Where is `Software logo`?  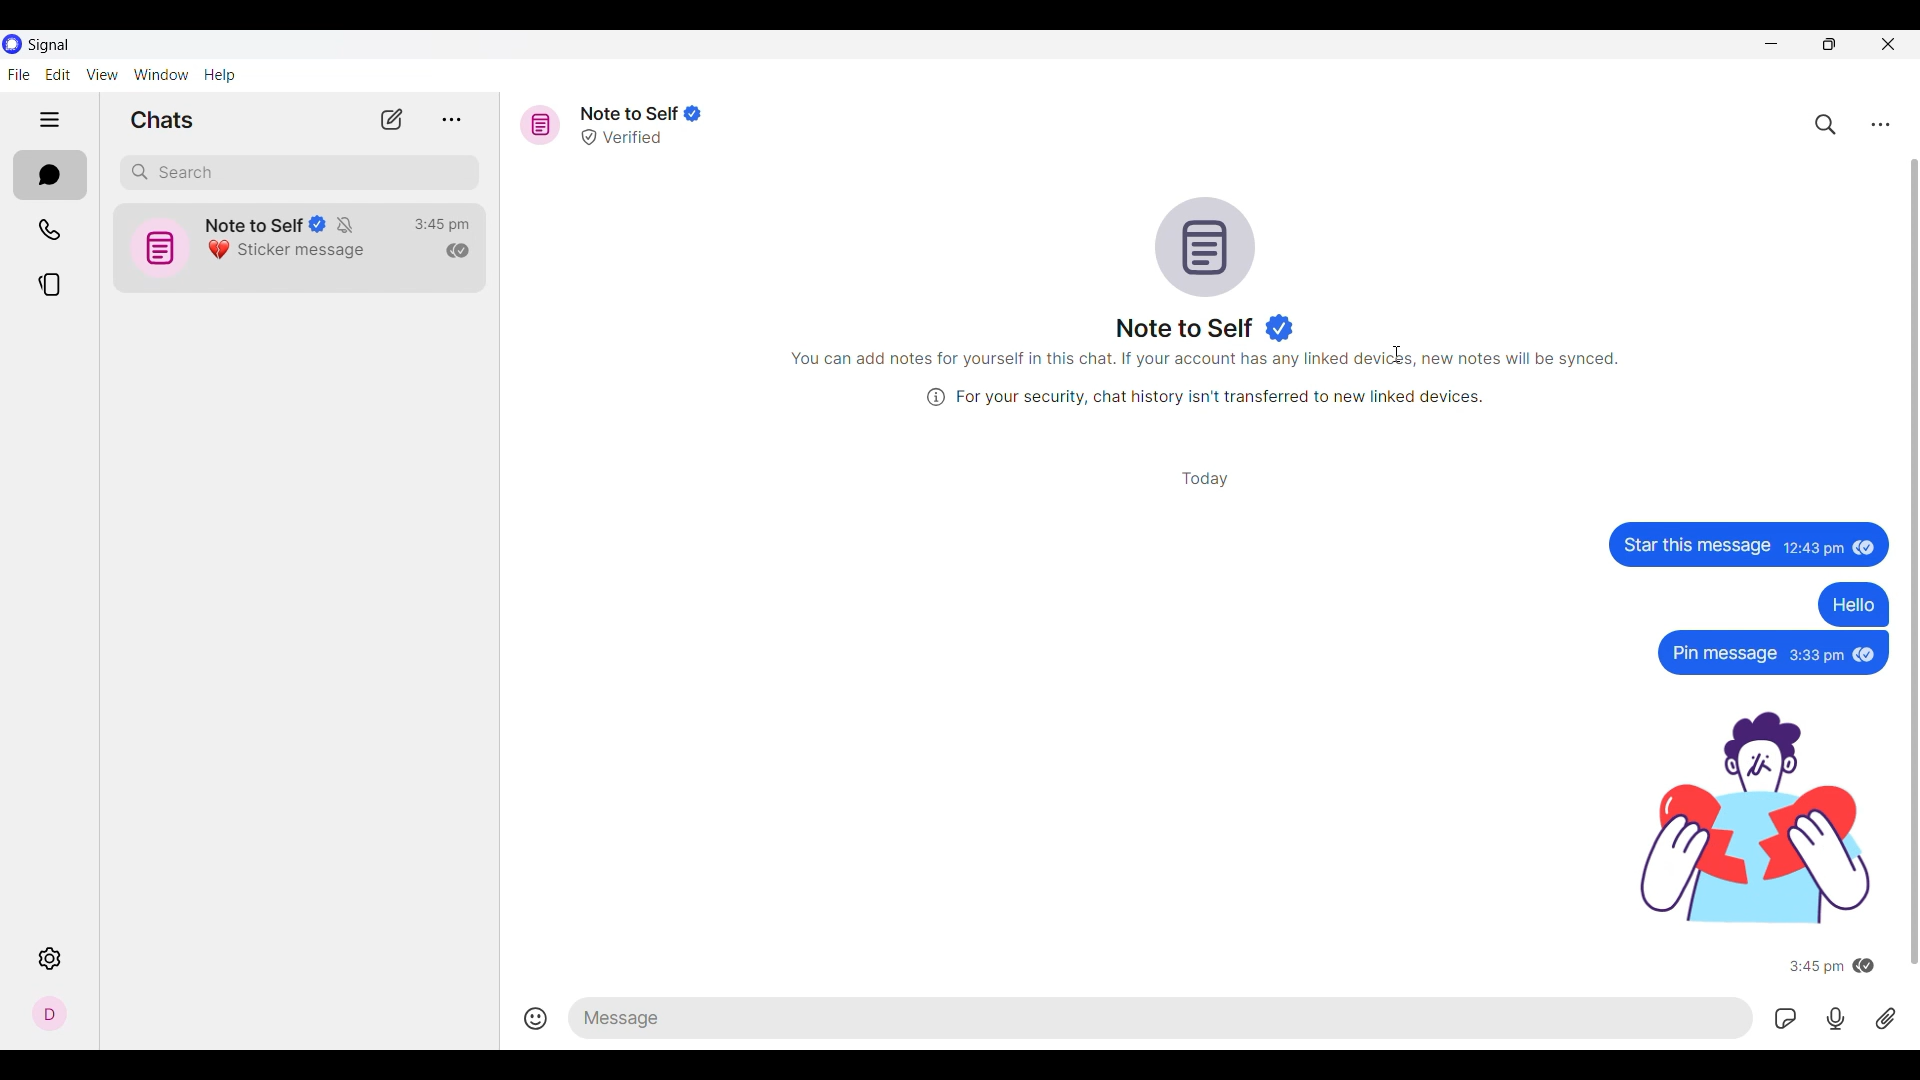 Software logo is located at coordinates (12, 44).